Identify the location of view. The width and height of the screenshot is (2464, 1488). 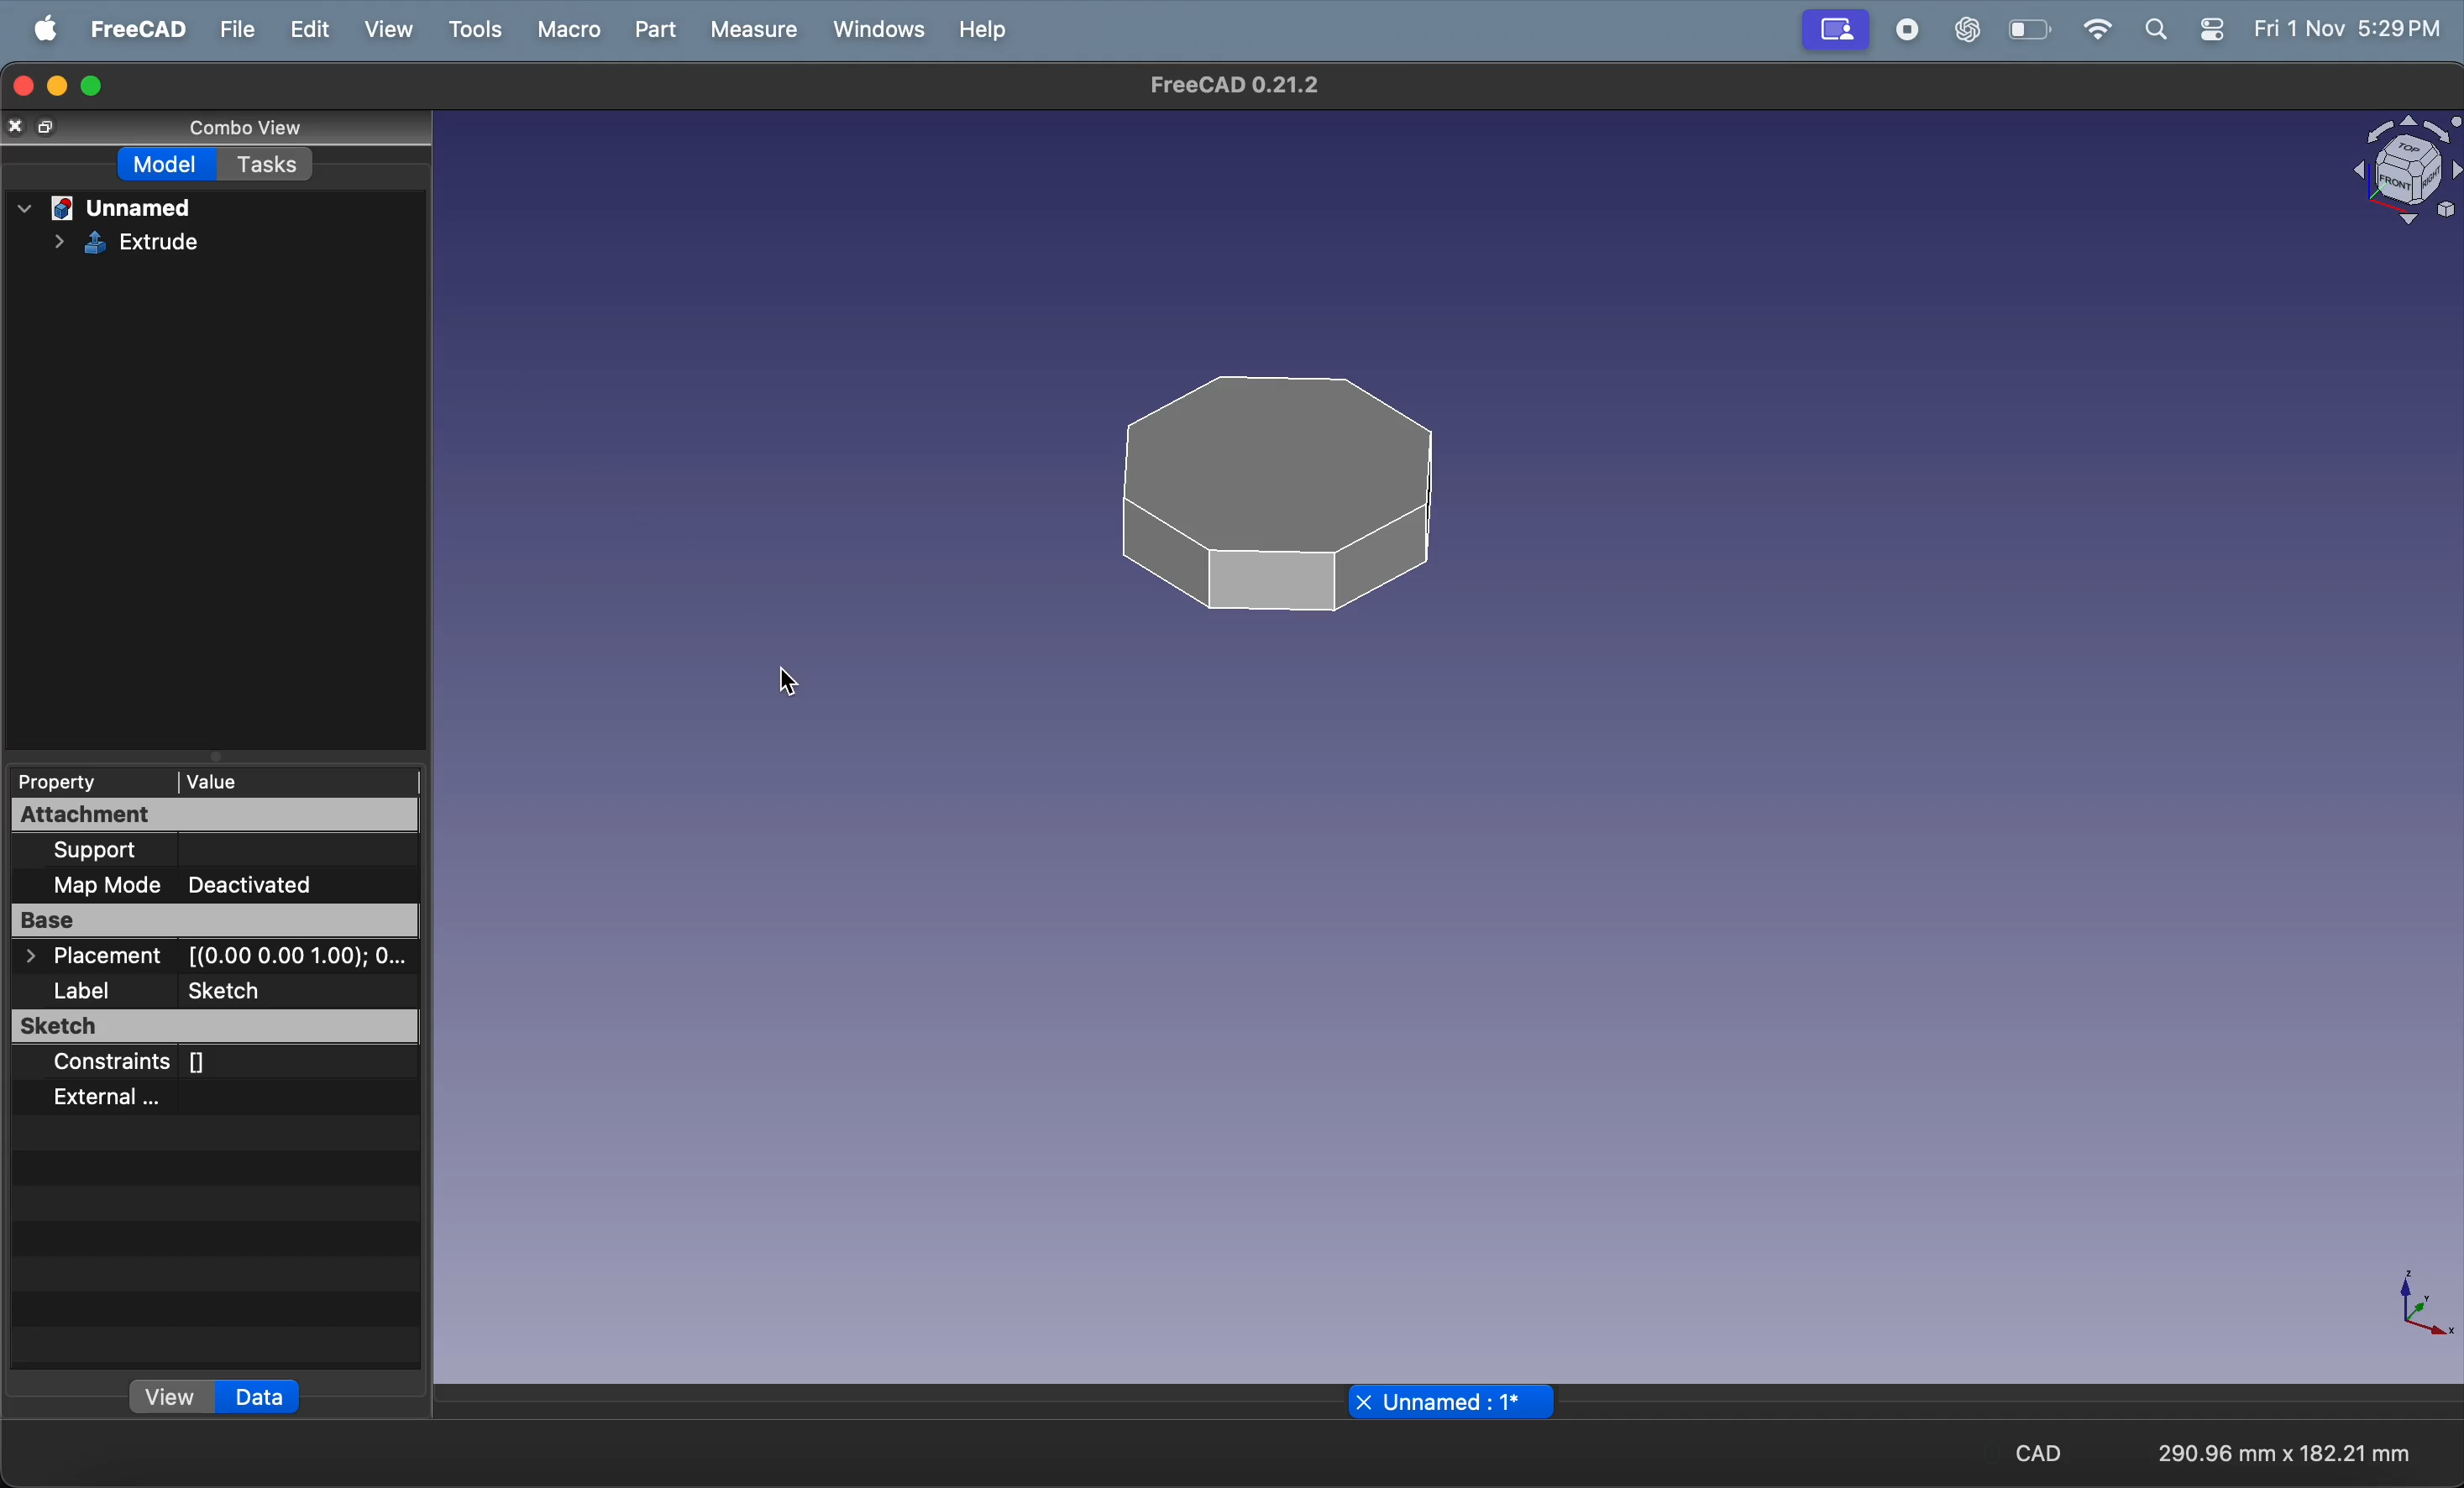
(387, 29).